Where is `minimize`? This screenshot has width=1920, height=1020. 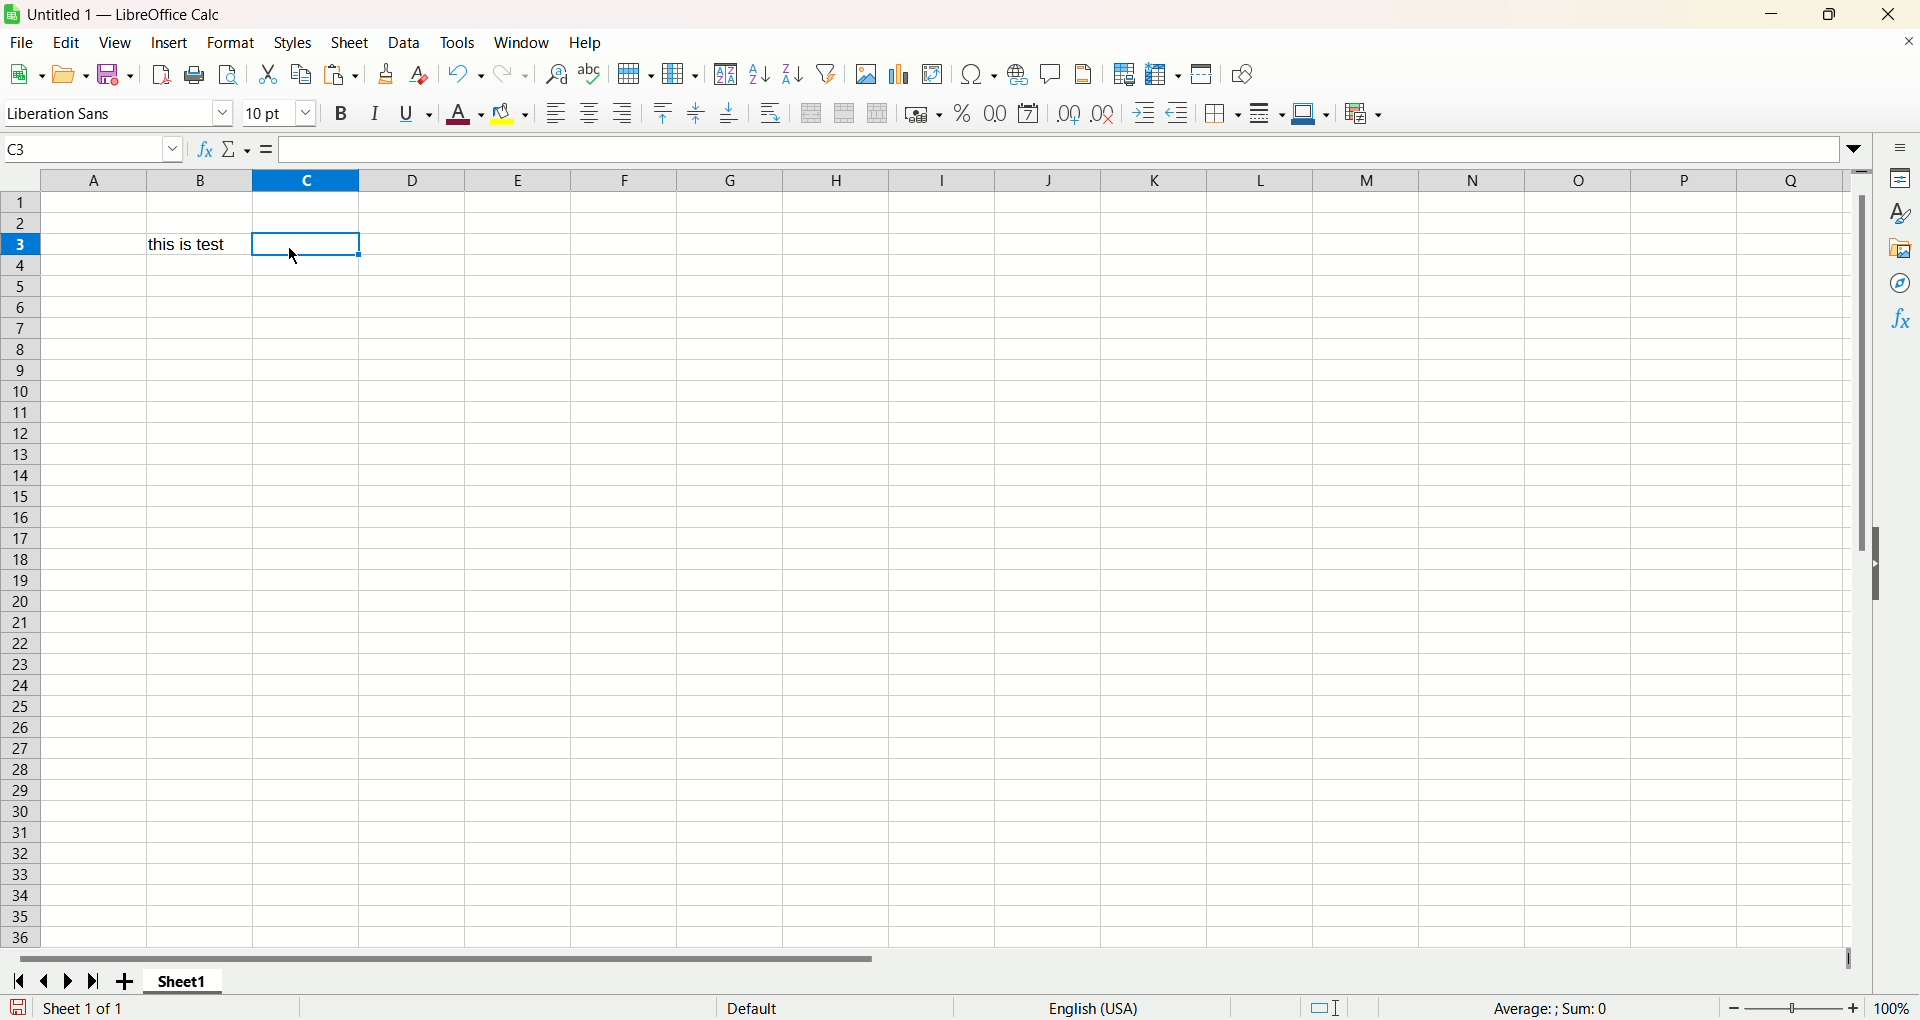
minimize is located at coordinates (1773, 15).